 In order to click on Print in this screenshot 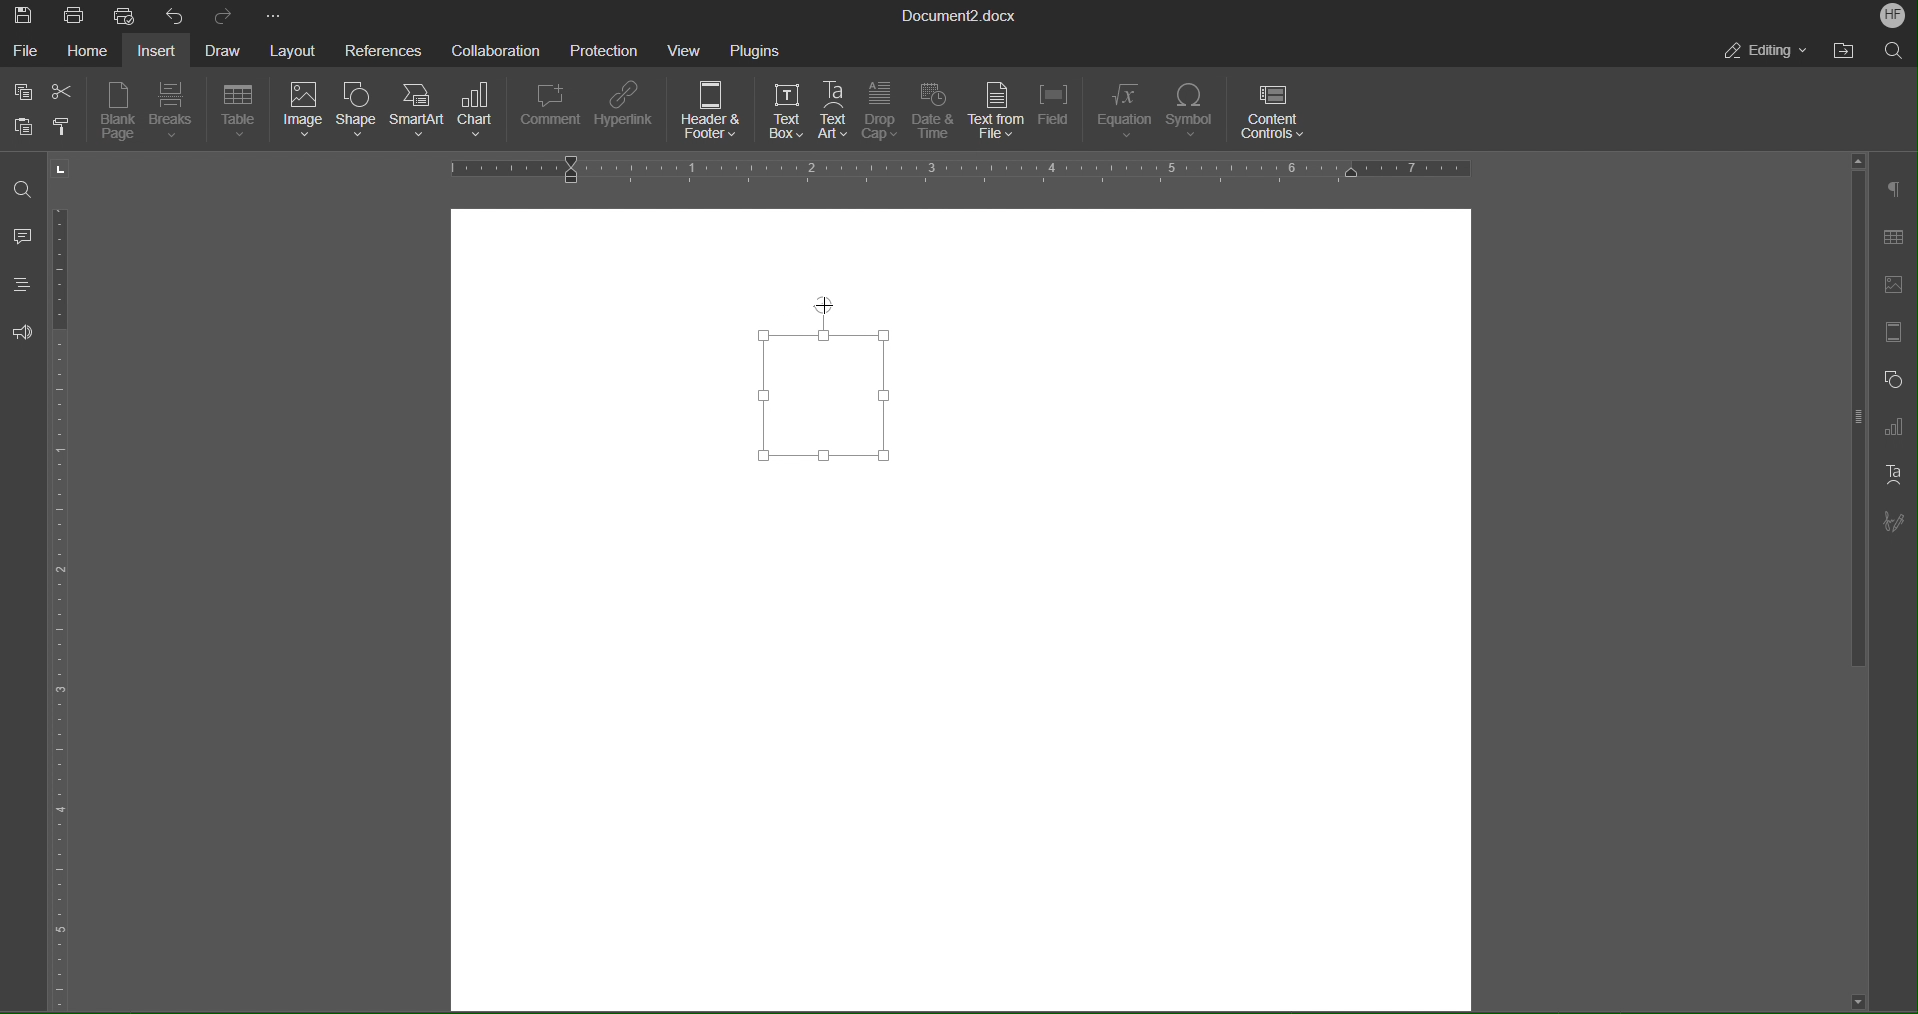, I will do `click(76, 14)`.